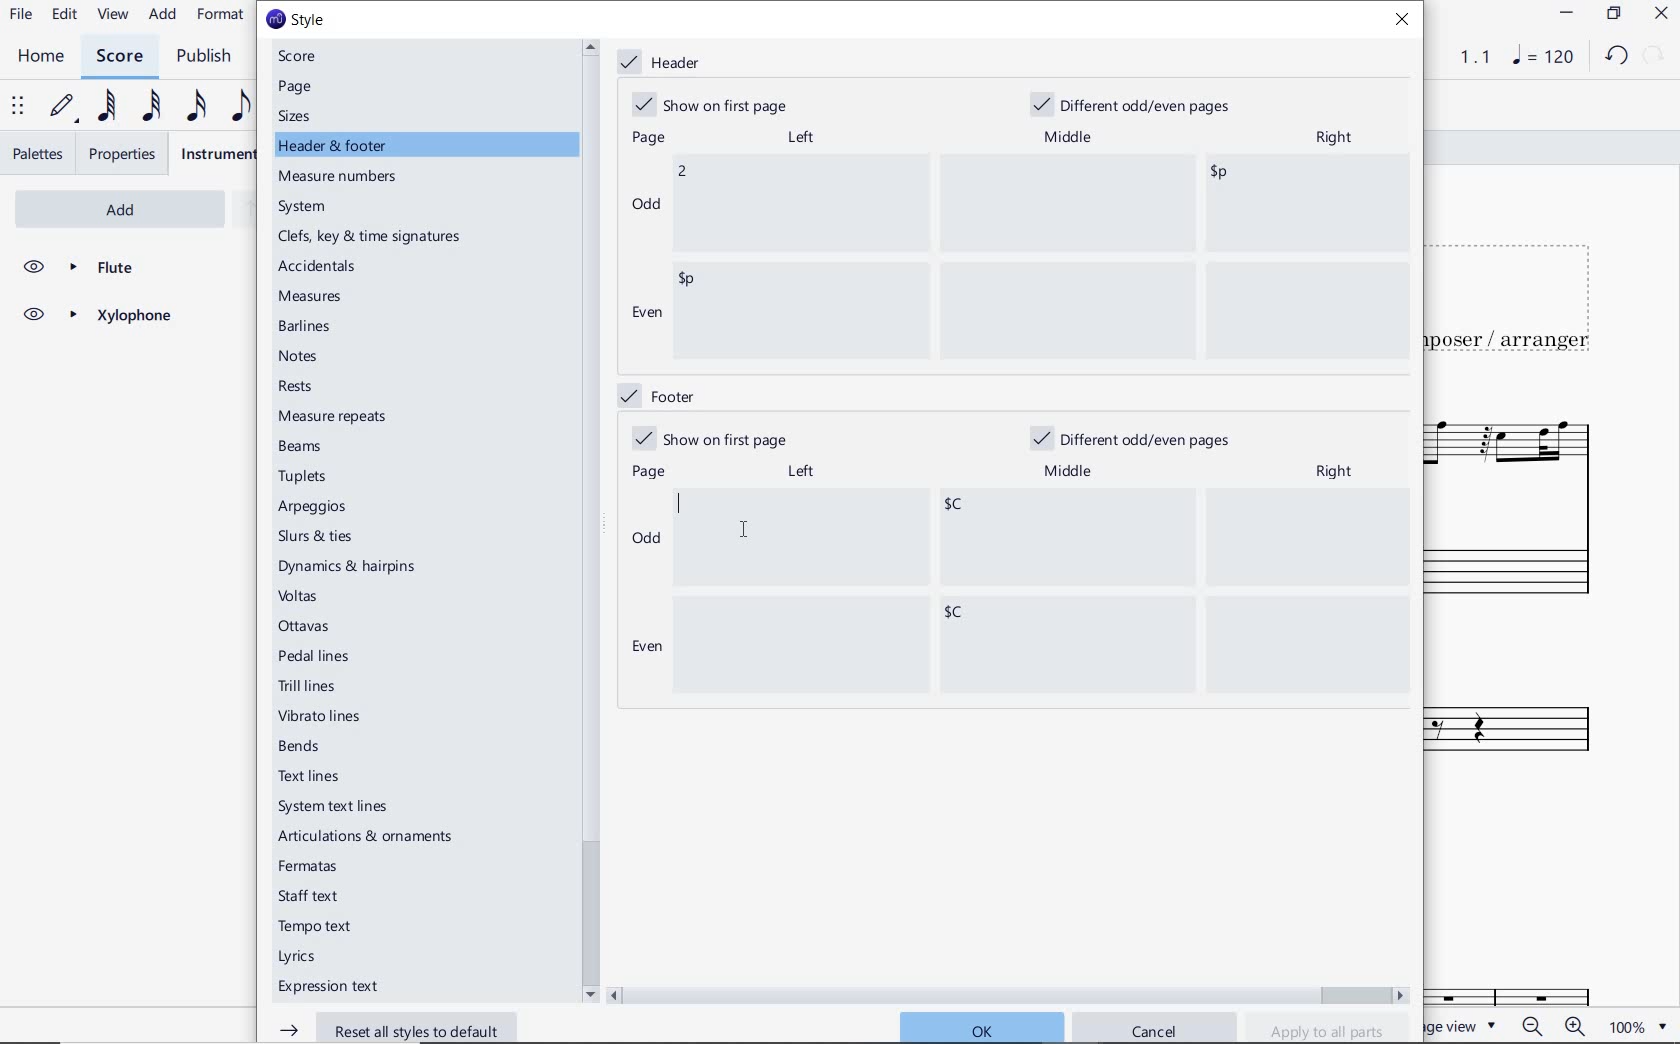 The image size is (1680, 1044). I want to click on staff text, so click(310, 896).